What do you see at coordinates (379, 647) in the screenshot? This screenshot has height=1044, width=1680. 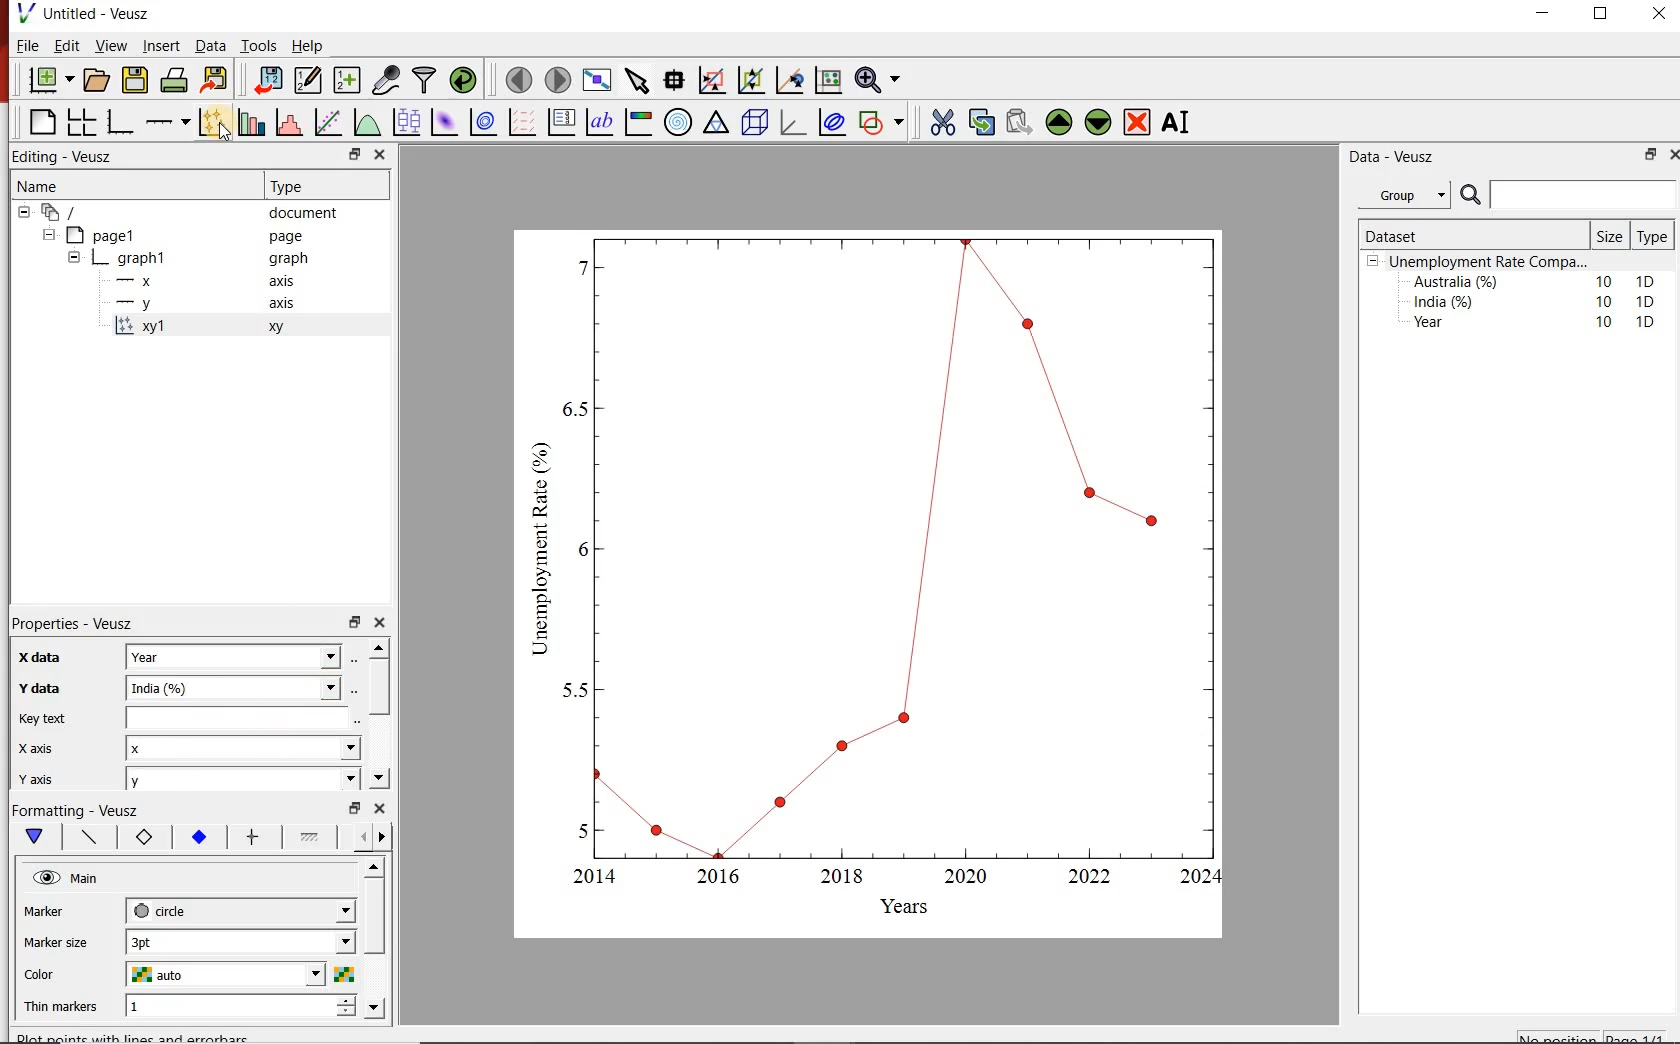 I see `move up` at bounding box center [379, 647].